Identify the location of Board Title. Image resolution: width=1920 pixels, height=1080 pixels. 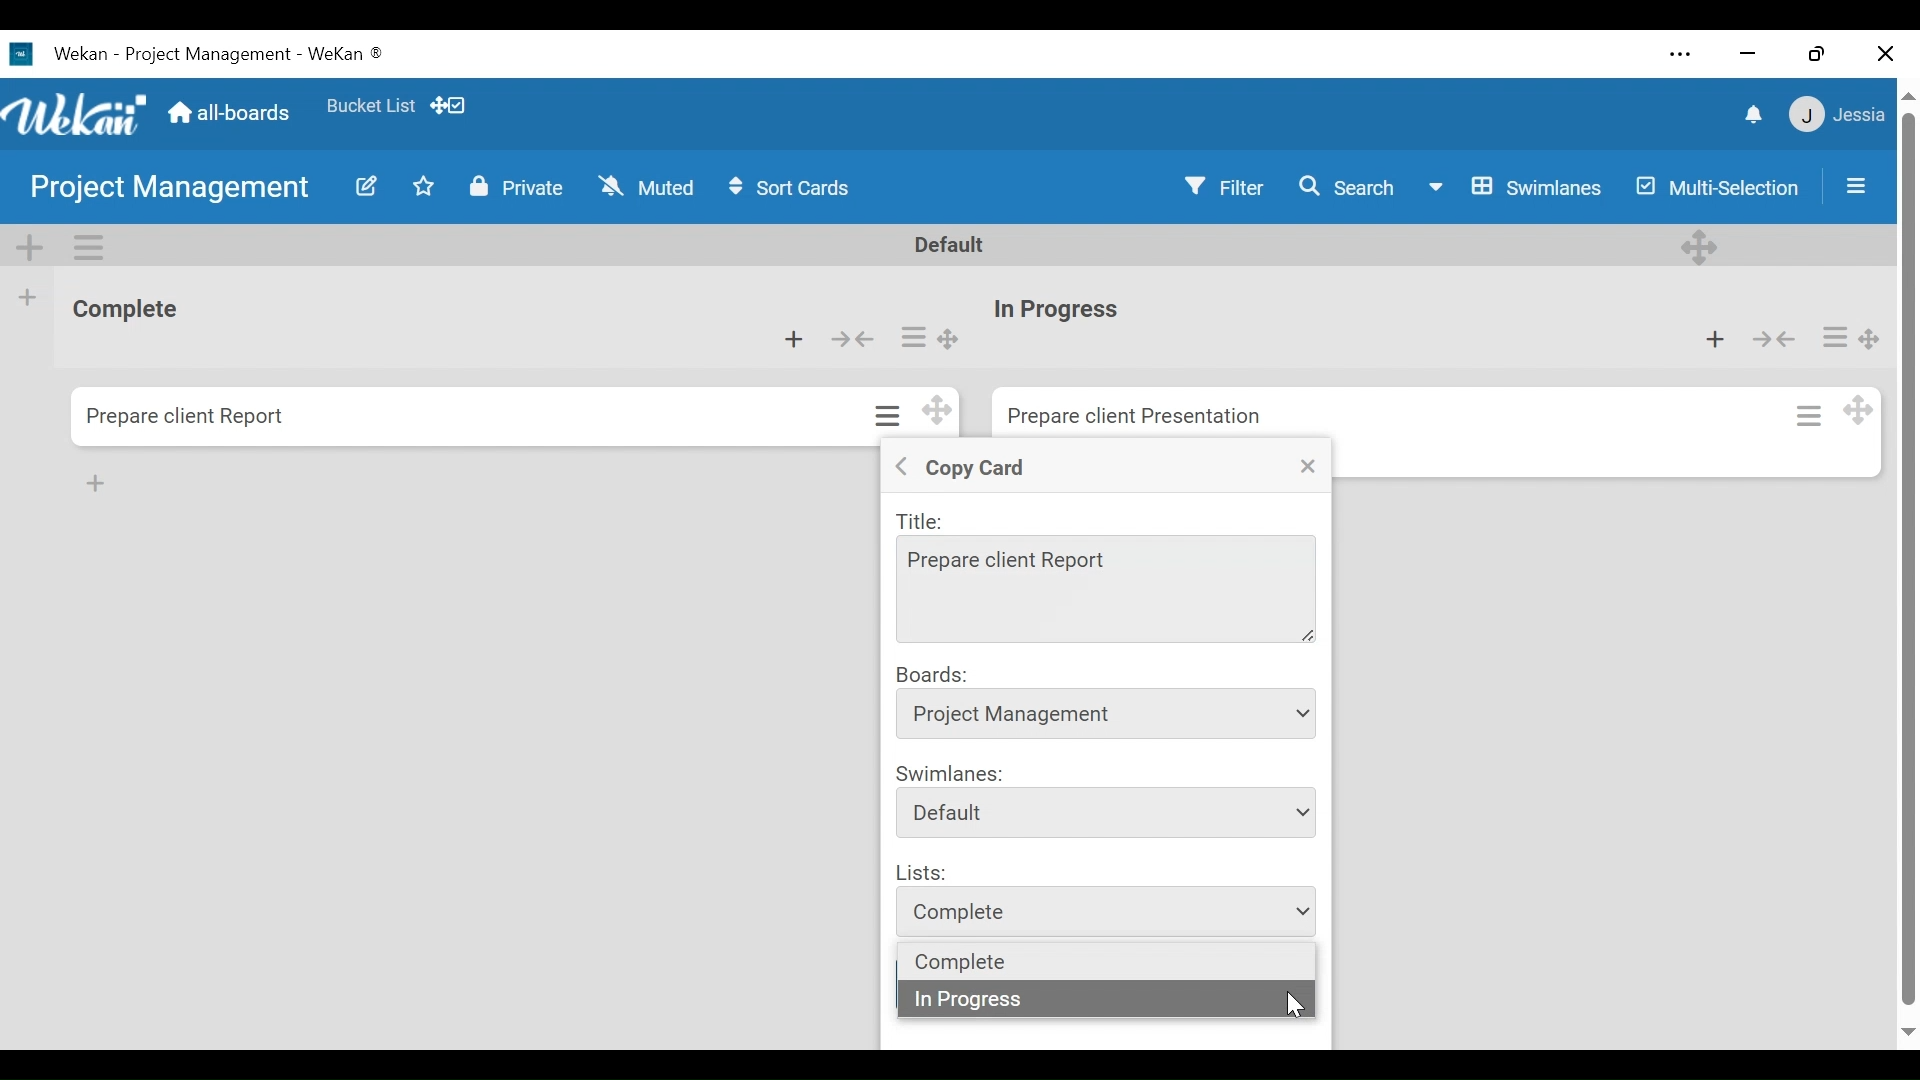
(167, 189).